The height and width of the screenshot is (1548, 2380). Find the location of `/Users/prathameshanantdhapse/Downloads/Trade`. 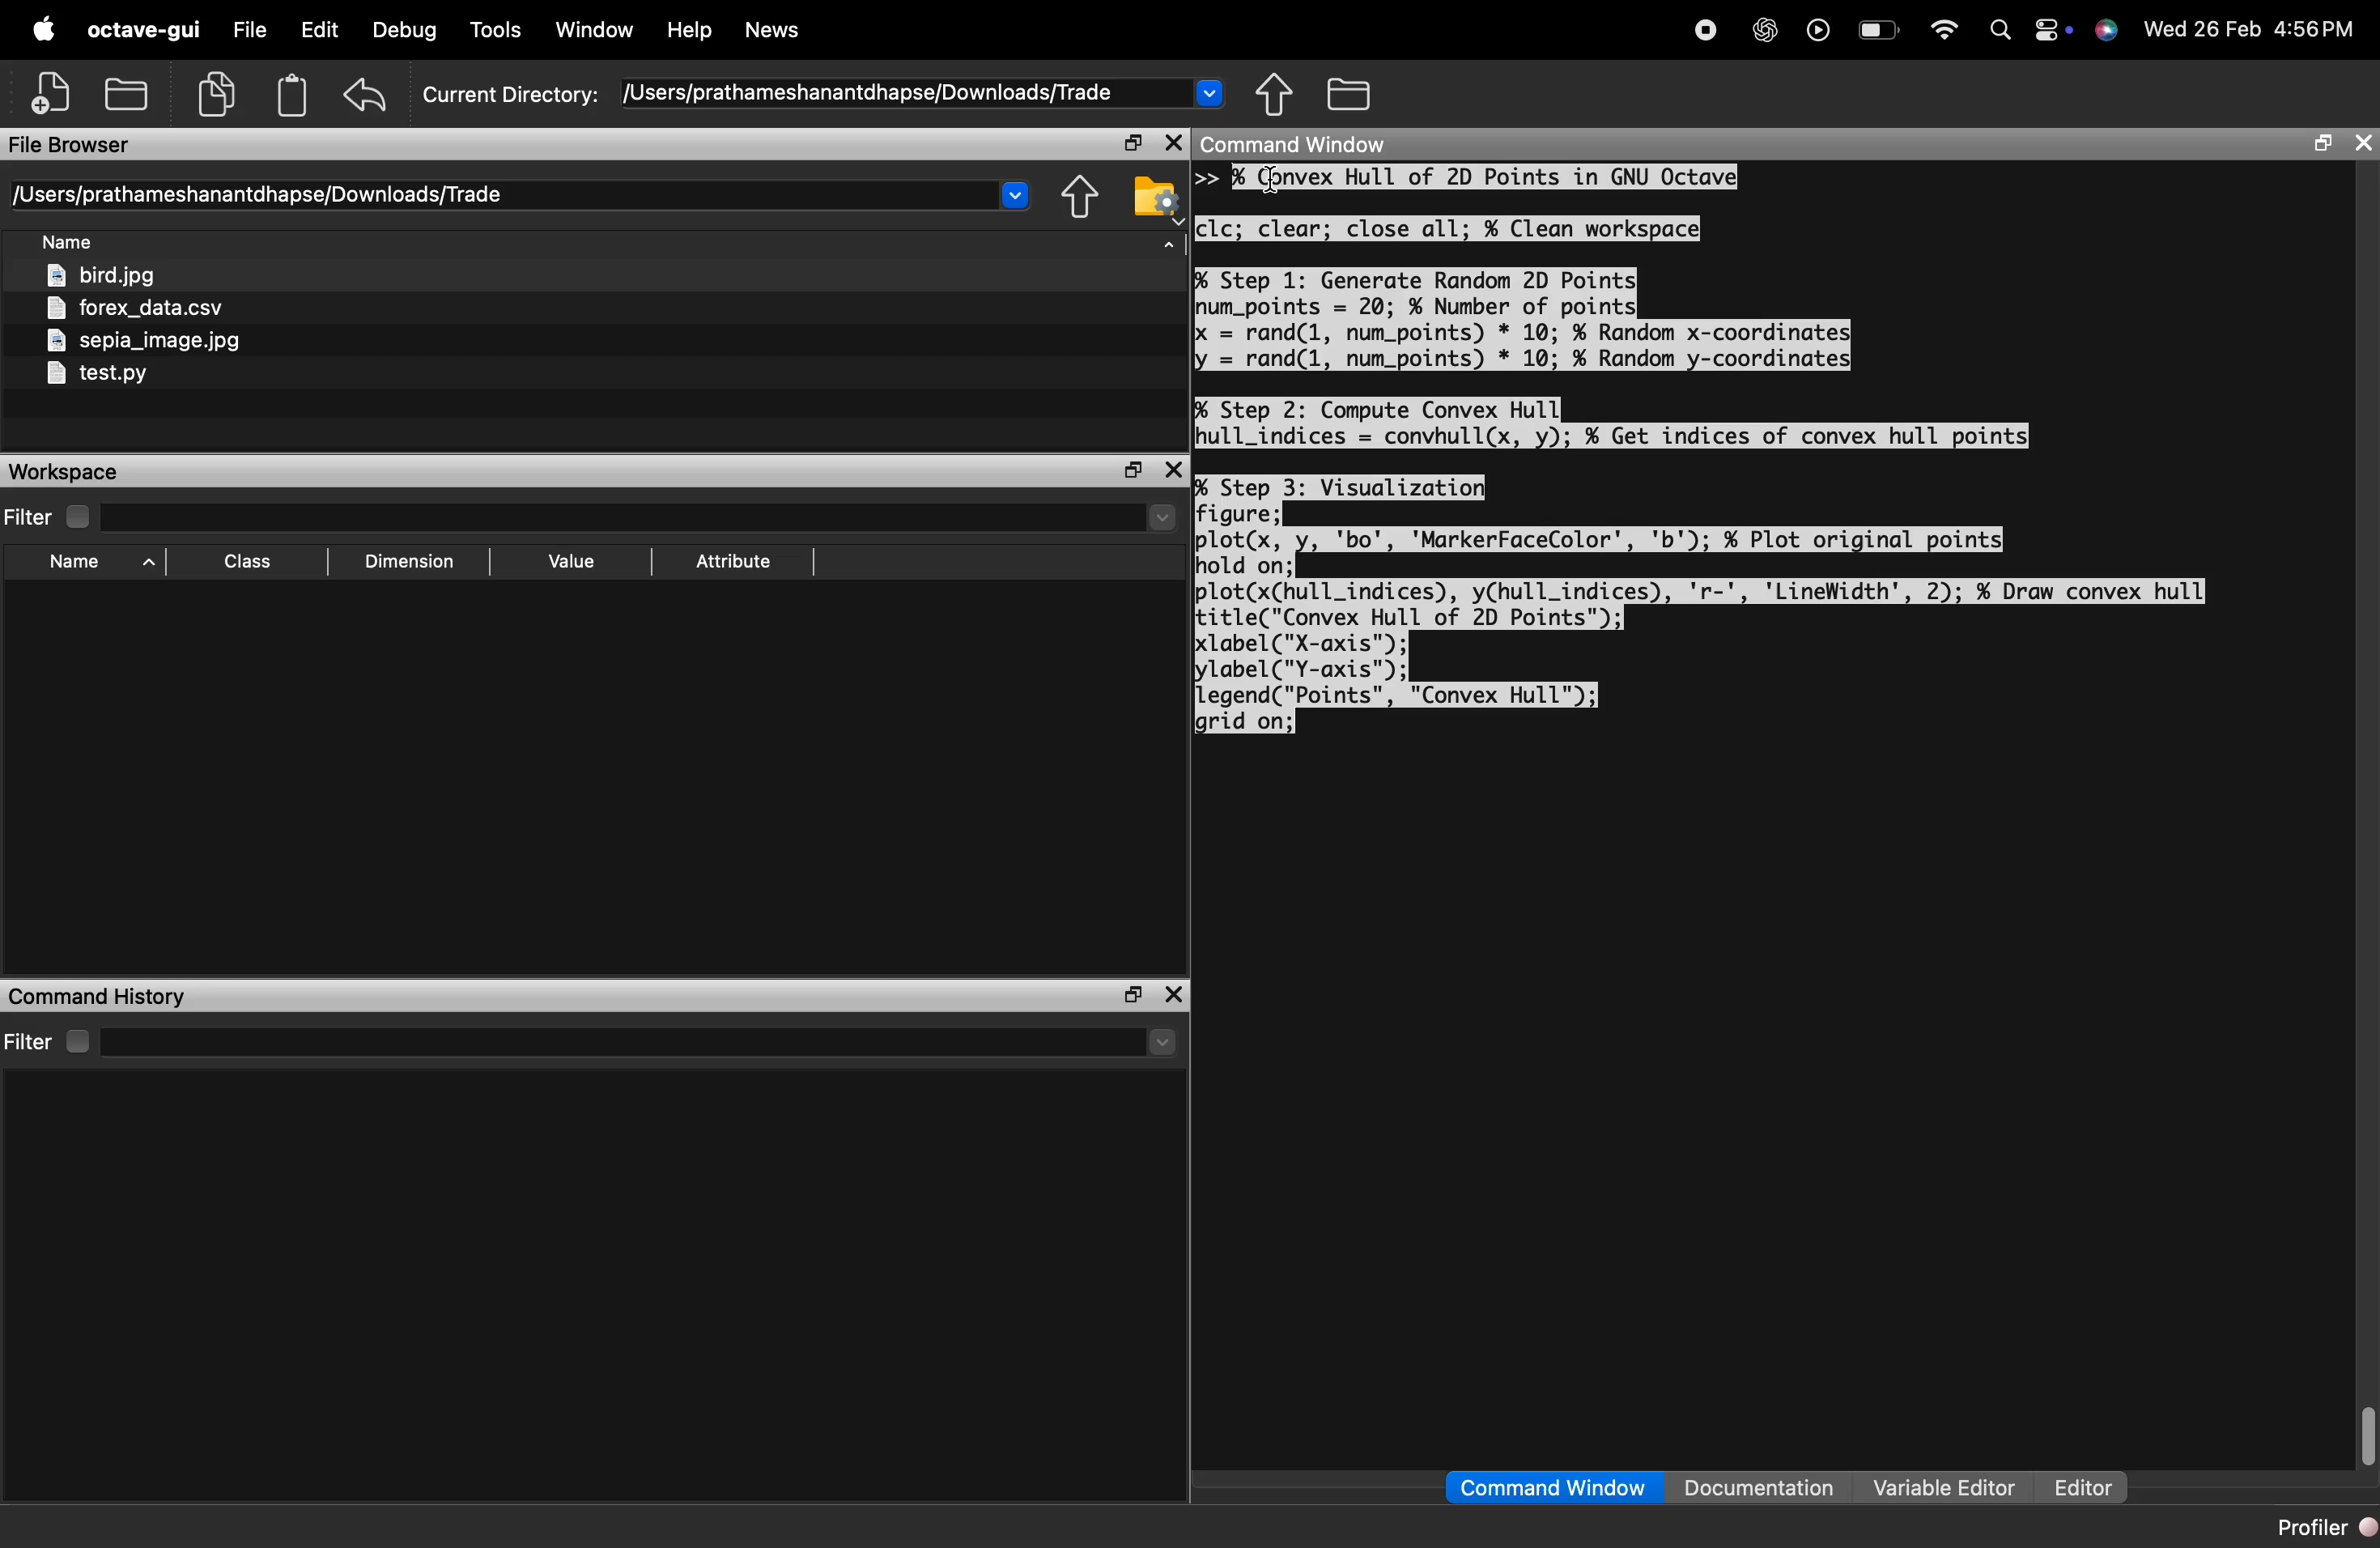

/Users/prathameshanantdhapse/Downloads/Trade is located at coordinates (869, 93).